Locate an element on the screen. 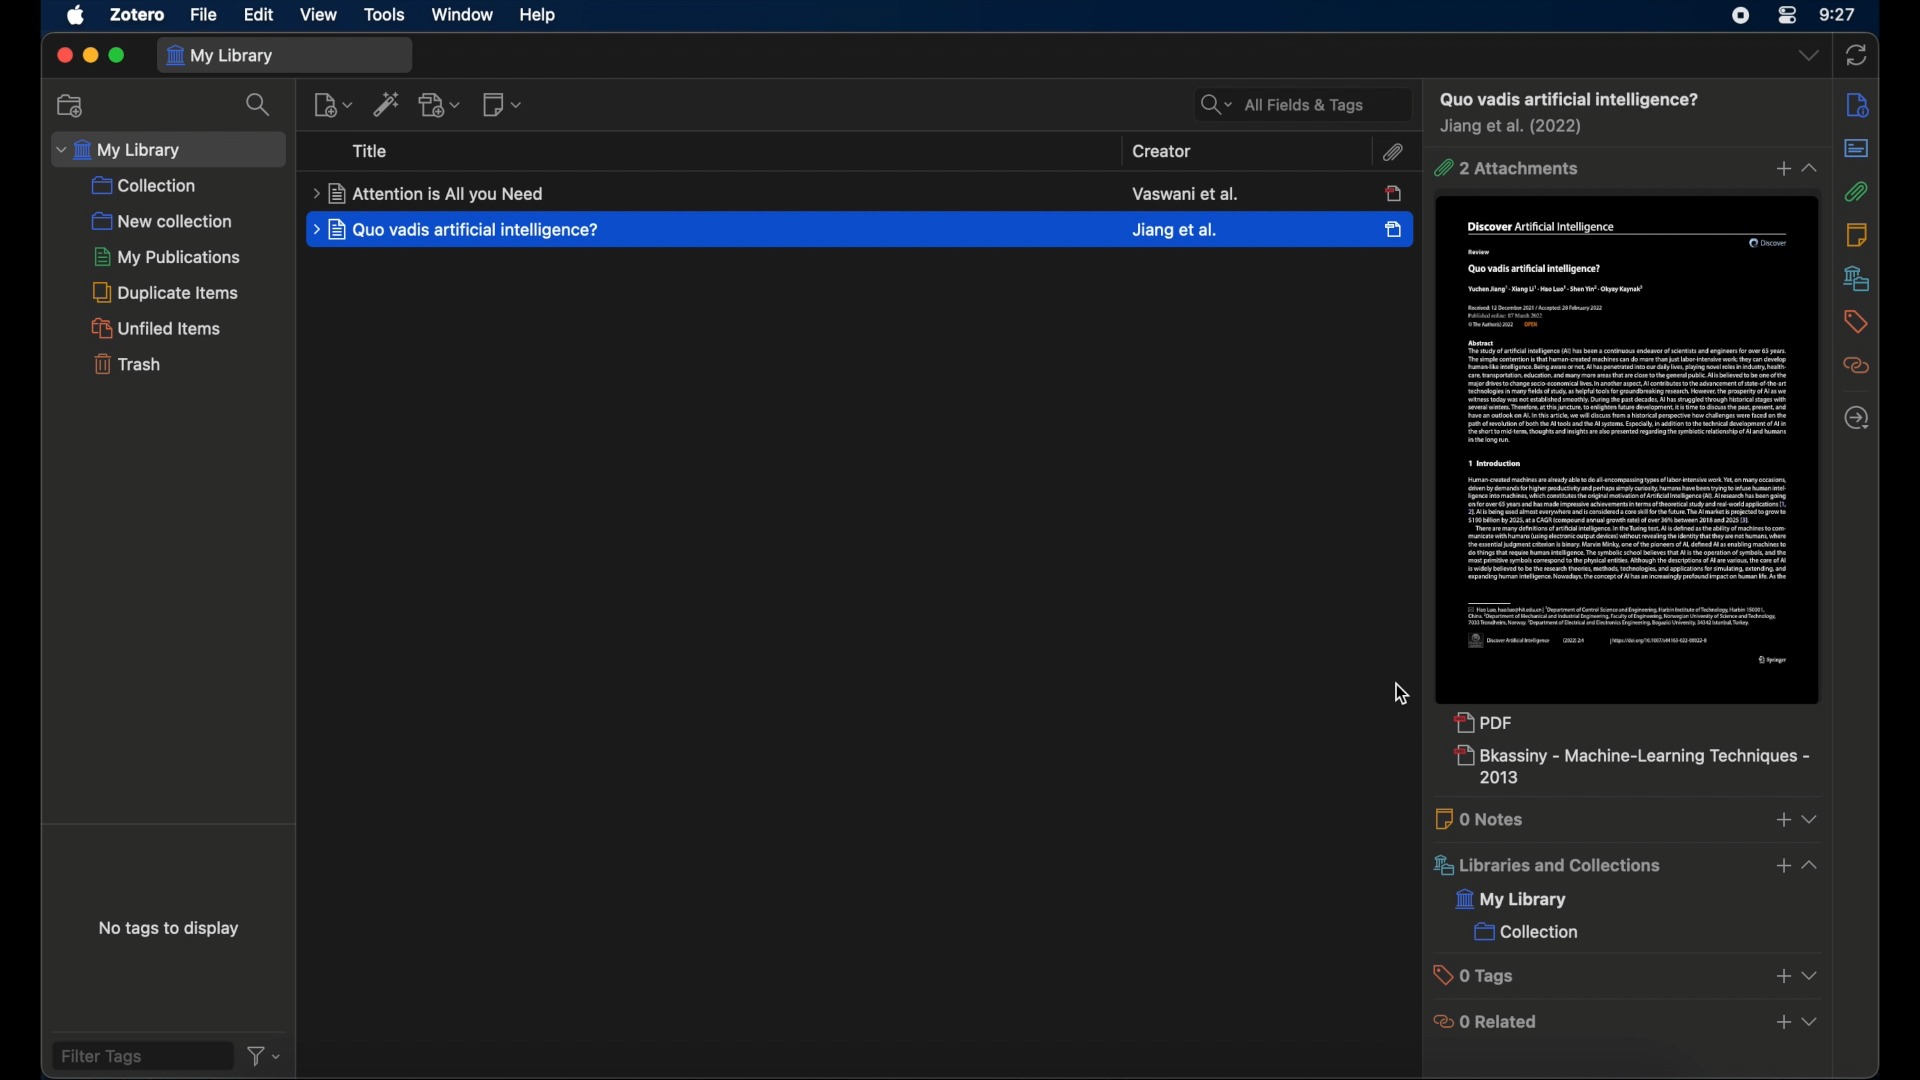  filter tags field is located at coordinates (140, 1055).